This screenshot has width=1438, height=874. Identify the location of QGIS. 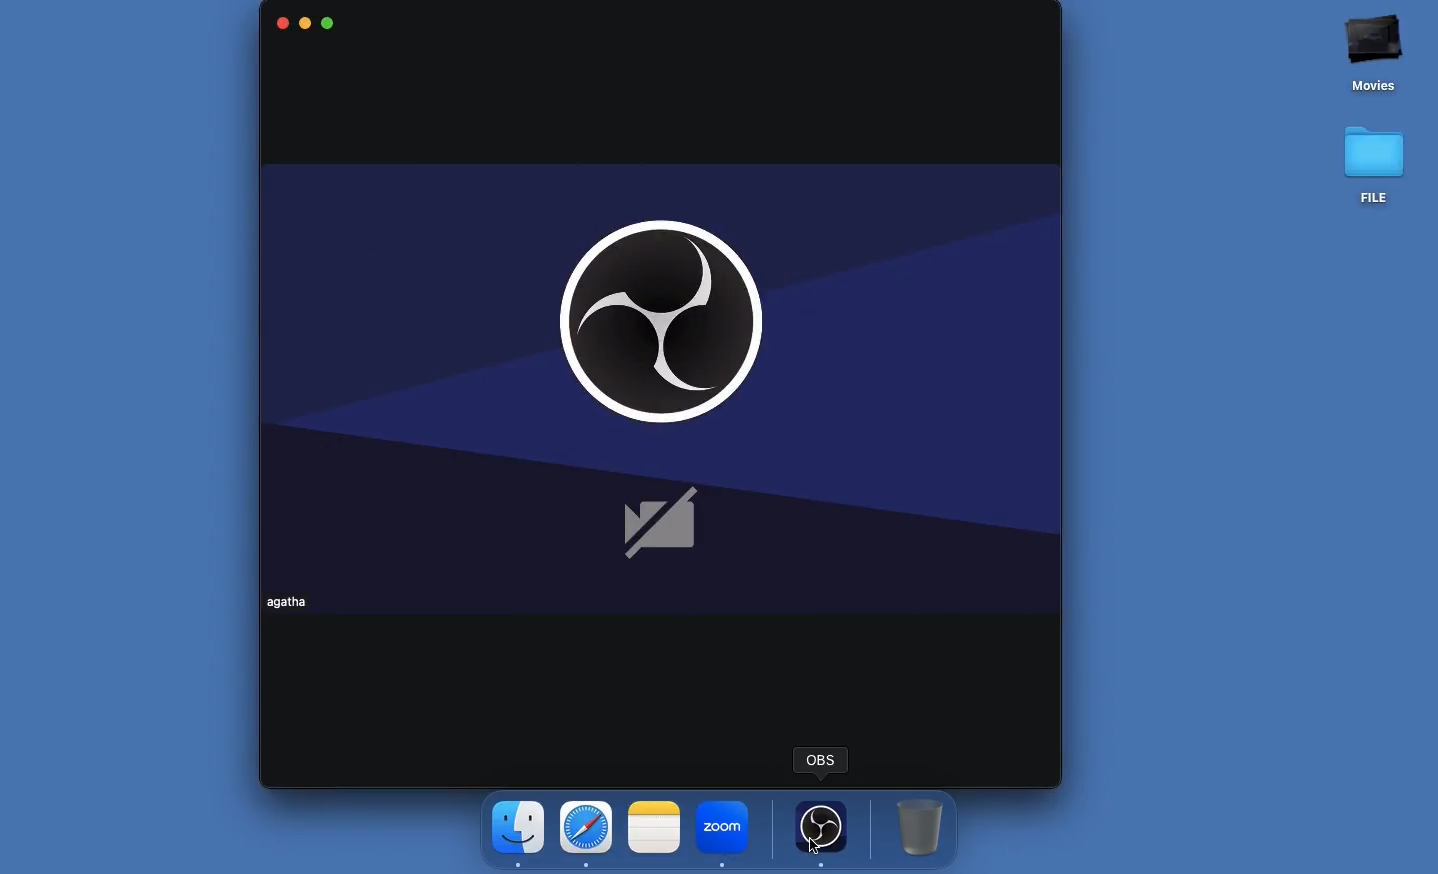
(821, 760).